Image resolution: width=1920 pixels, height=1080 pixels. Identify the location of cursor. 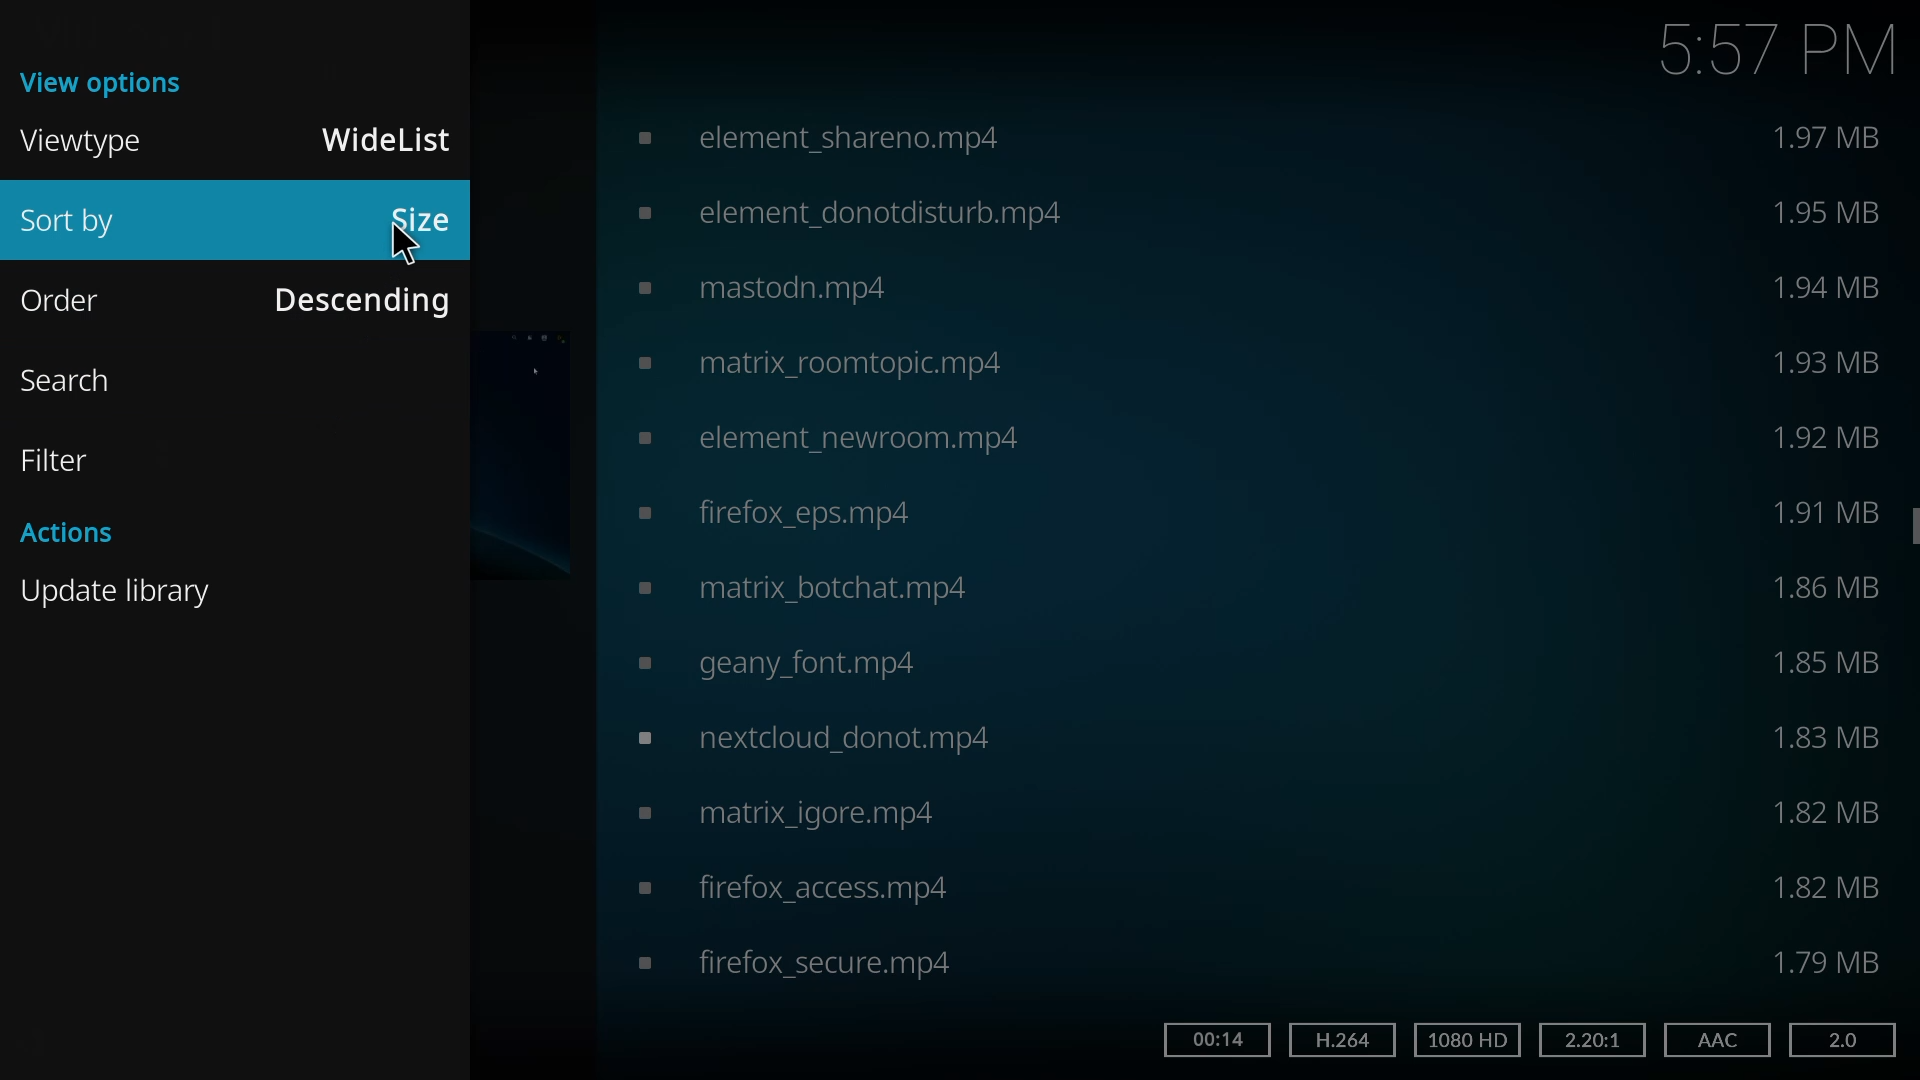
(405, 242).